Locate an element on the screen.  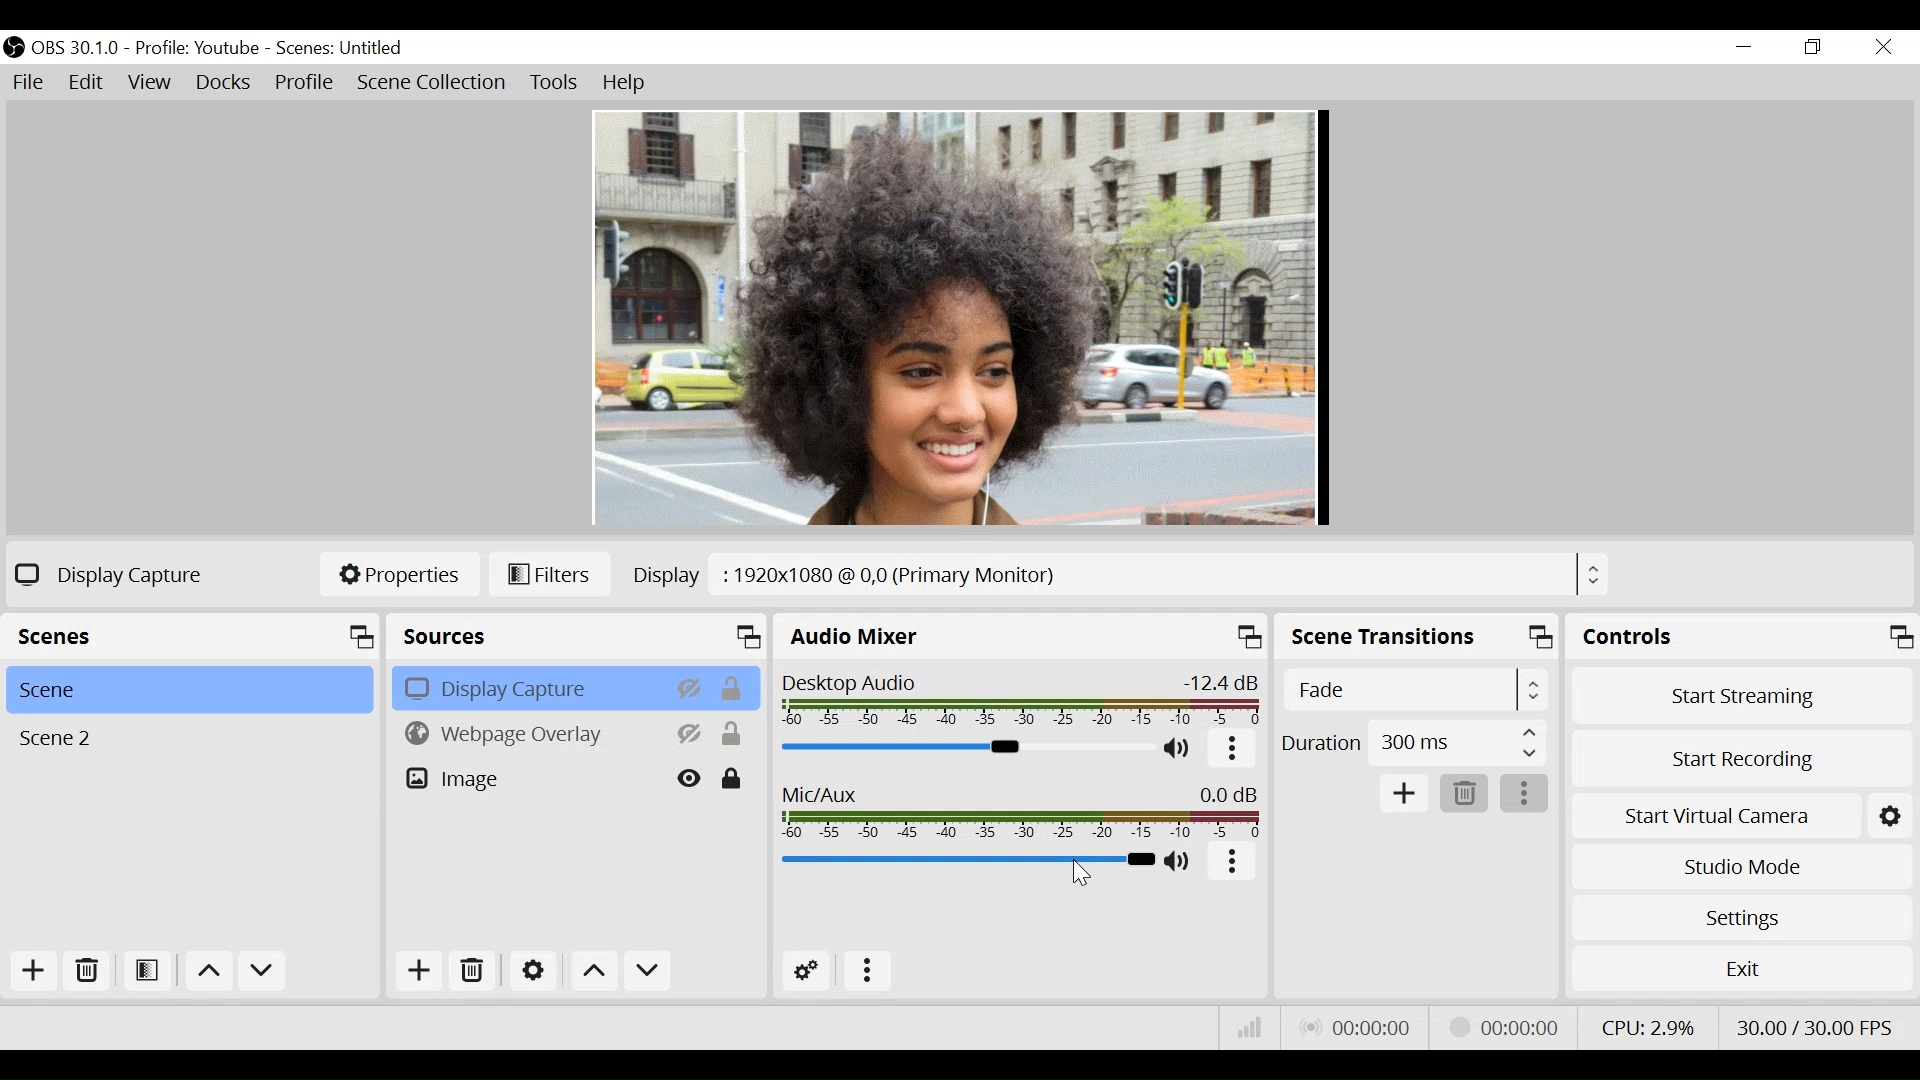
move up is located at coordinates (207, 971).